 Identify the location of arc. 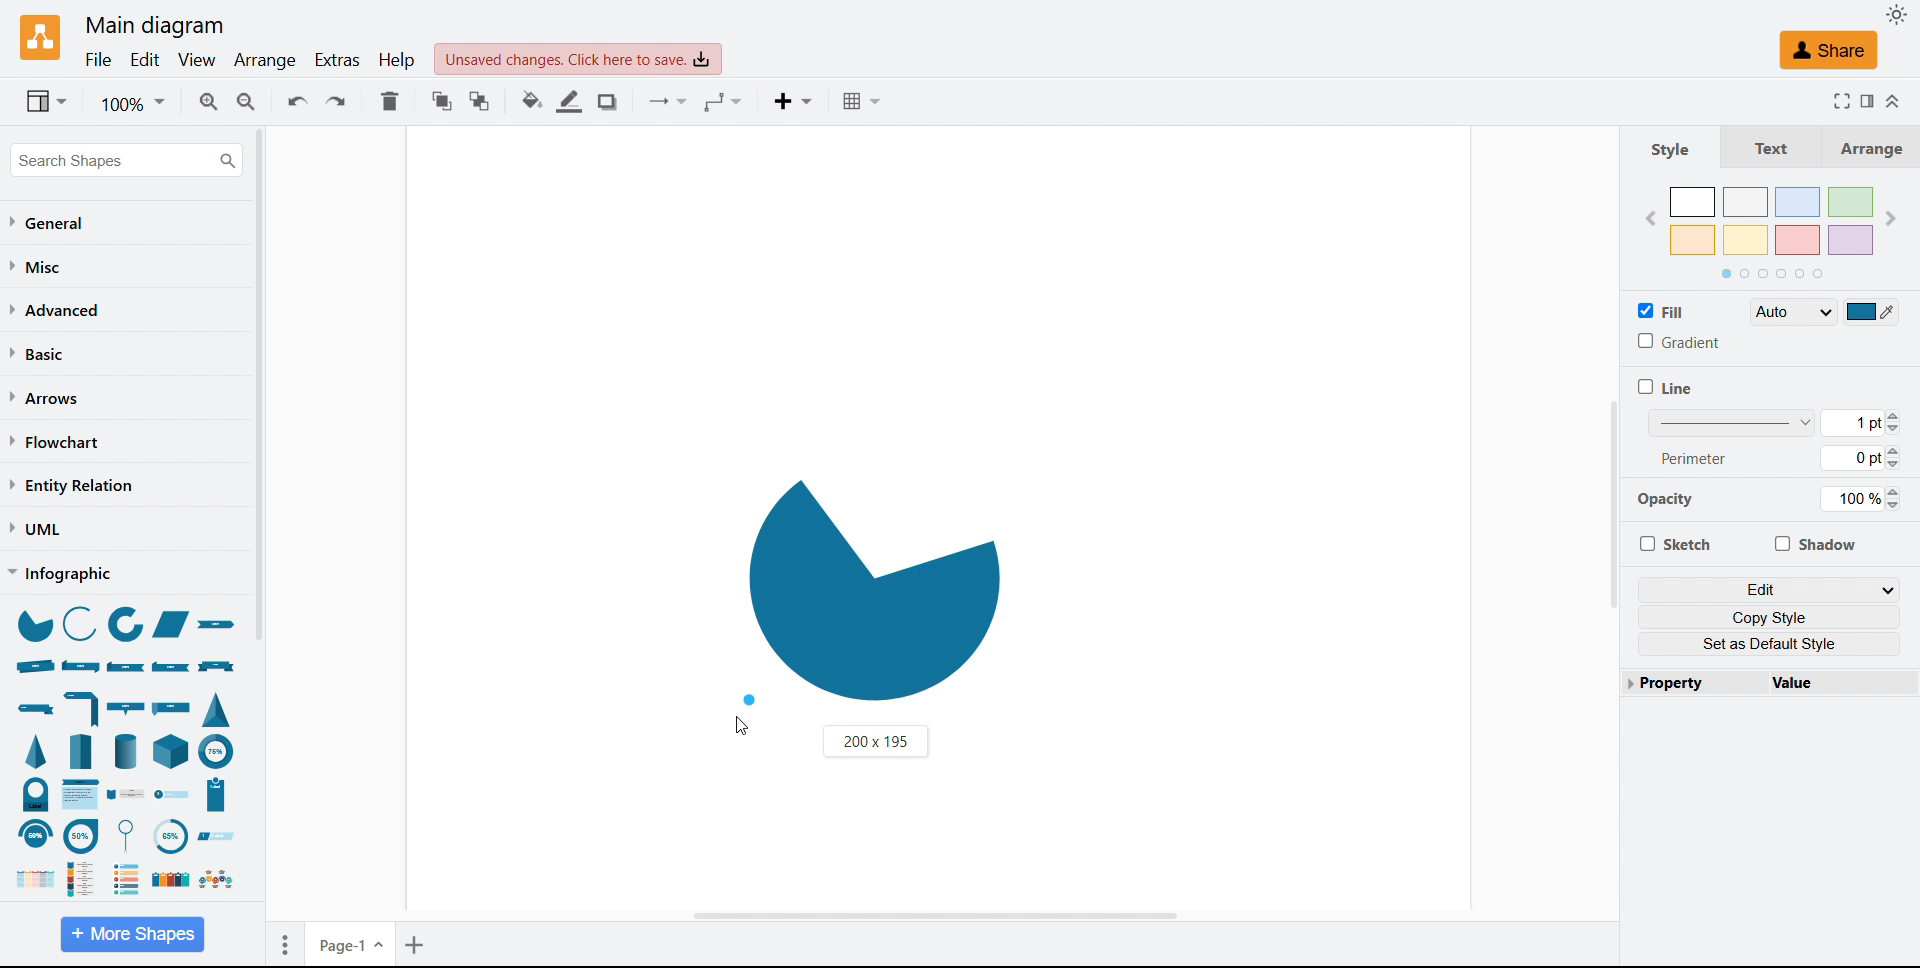
(79, 622).